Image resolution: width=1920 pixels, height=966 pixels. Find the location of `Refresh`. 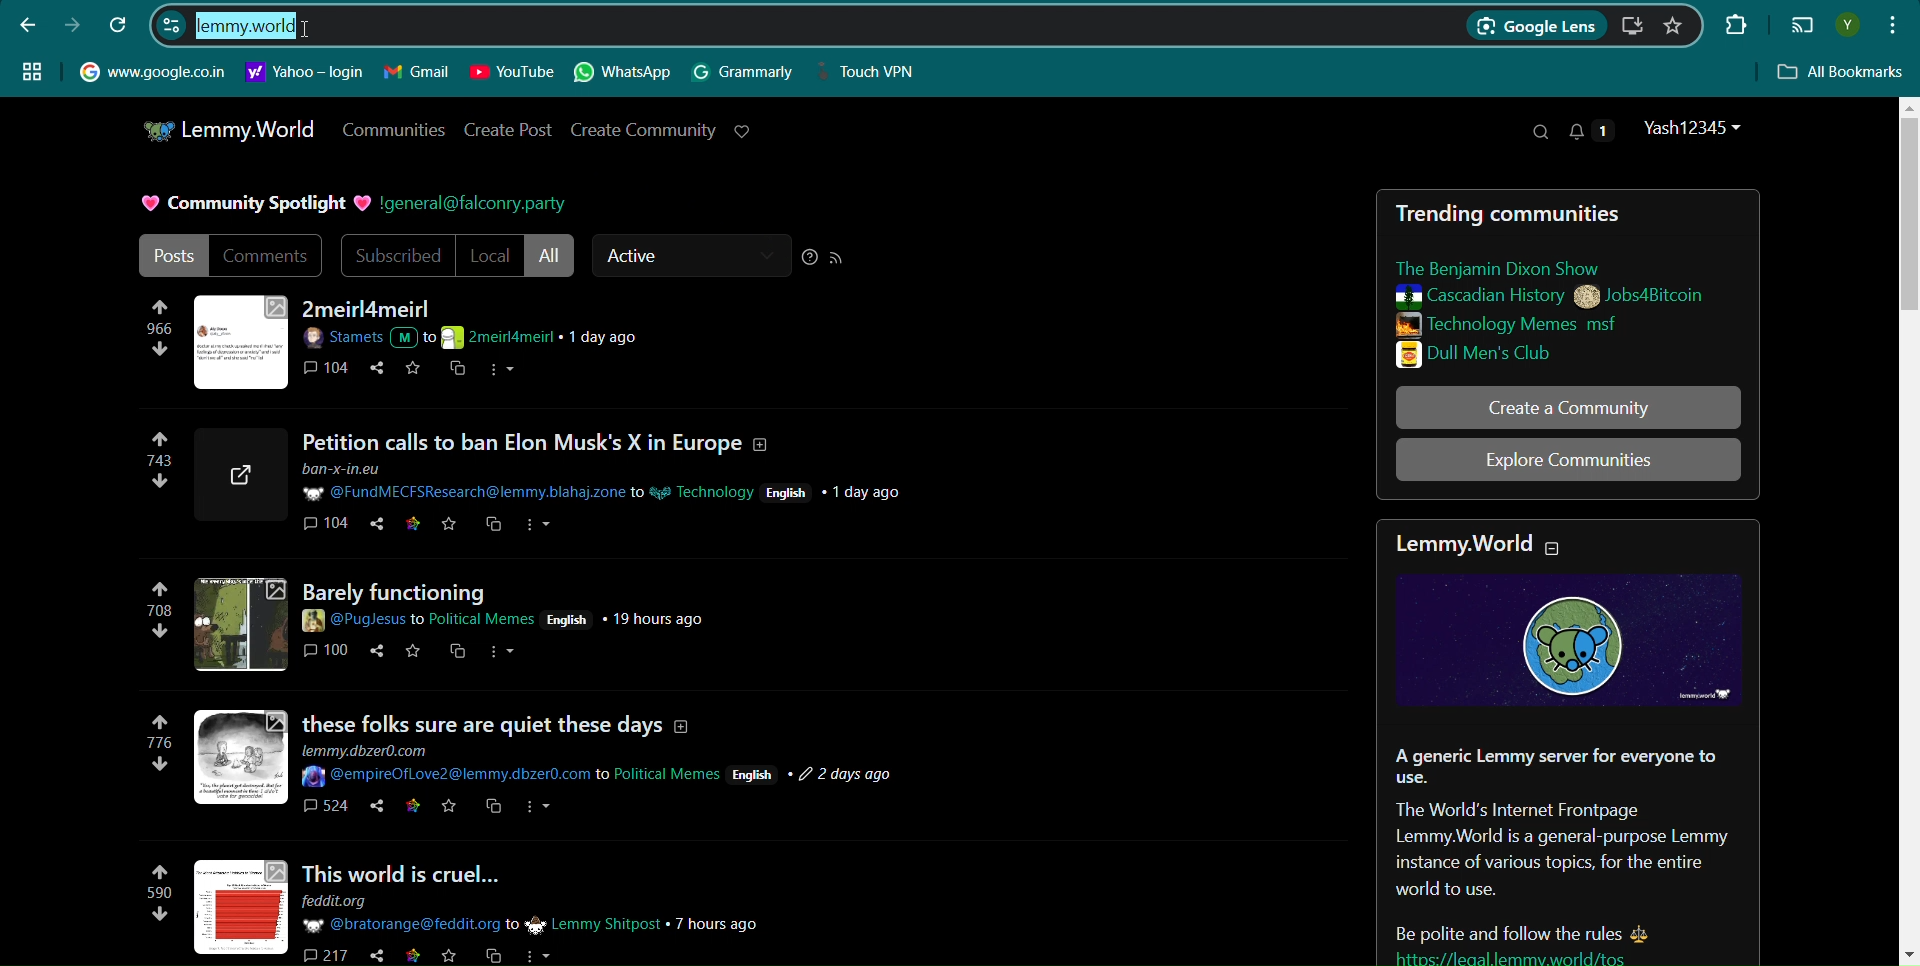

Refresh is located at coordinates (120, 24).